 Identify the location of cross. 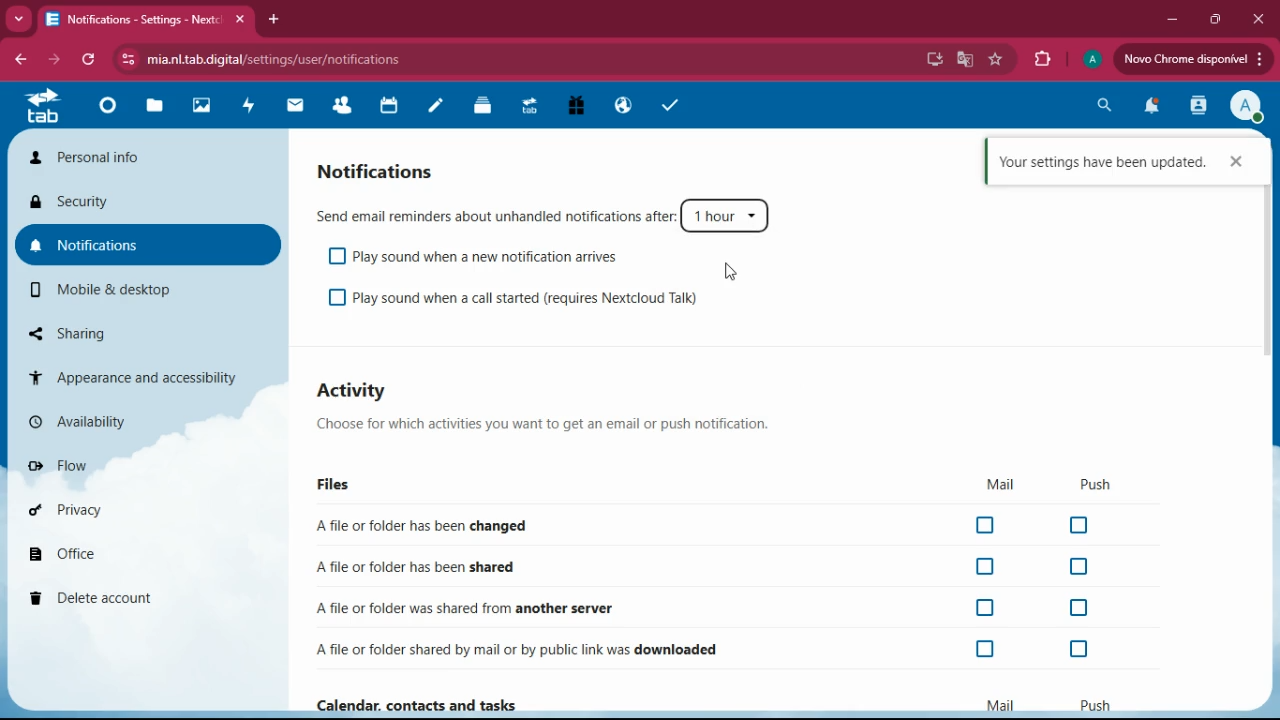
(1238, 161).